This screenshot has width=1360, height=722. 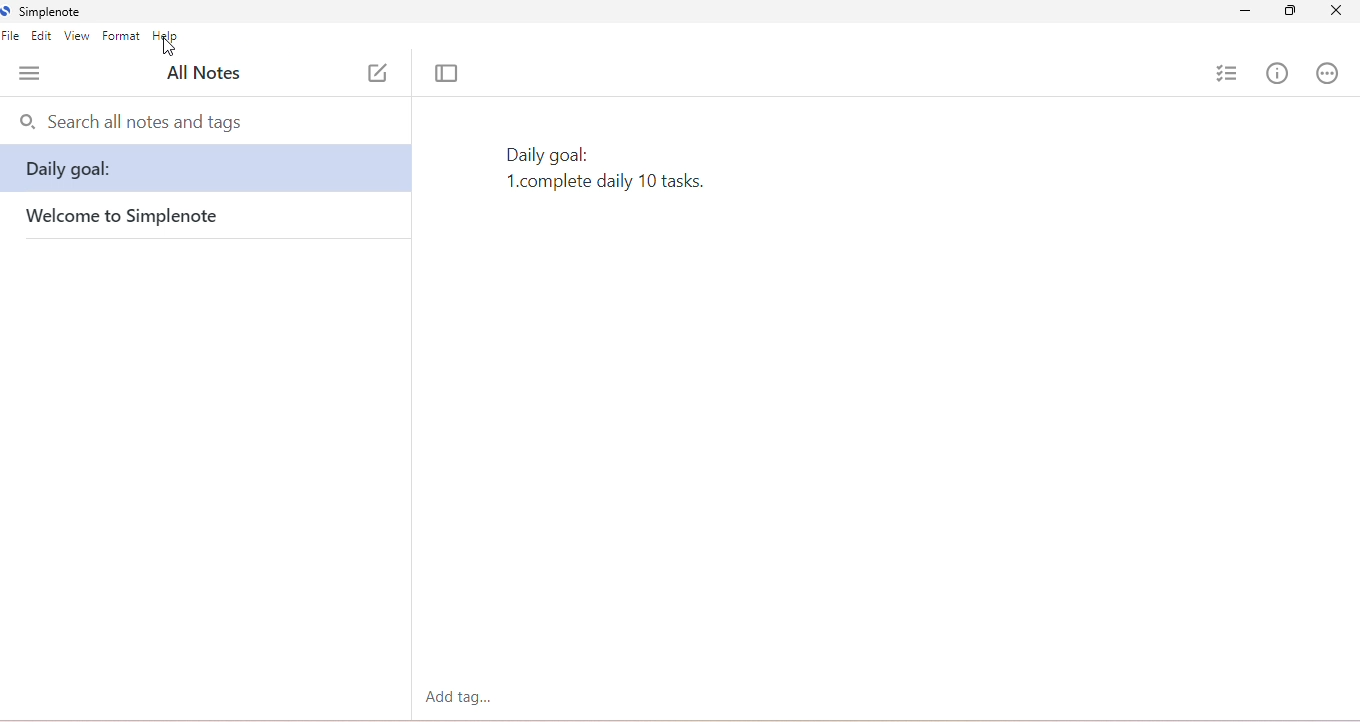 What do you see at coordinates (168, 48) in the screenshot?
I see `cursor ` at bounding box center [168, 48].